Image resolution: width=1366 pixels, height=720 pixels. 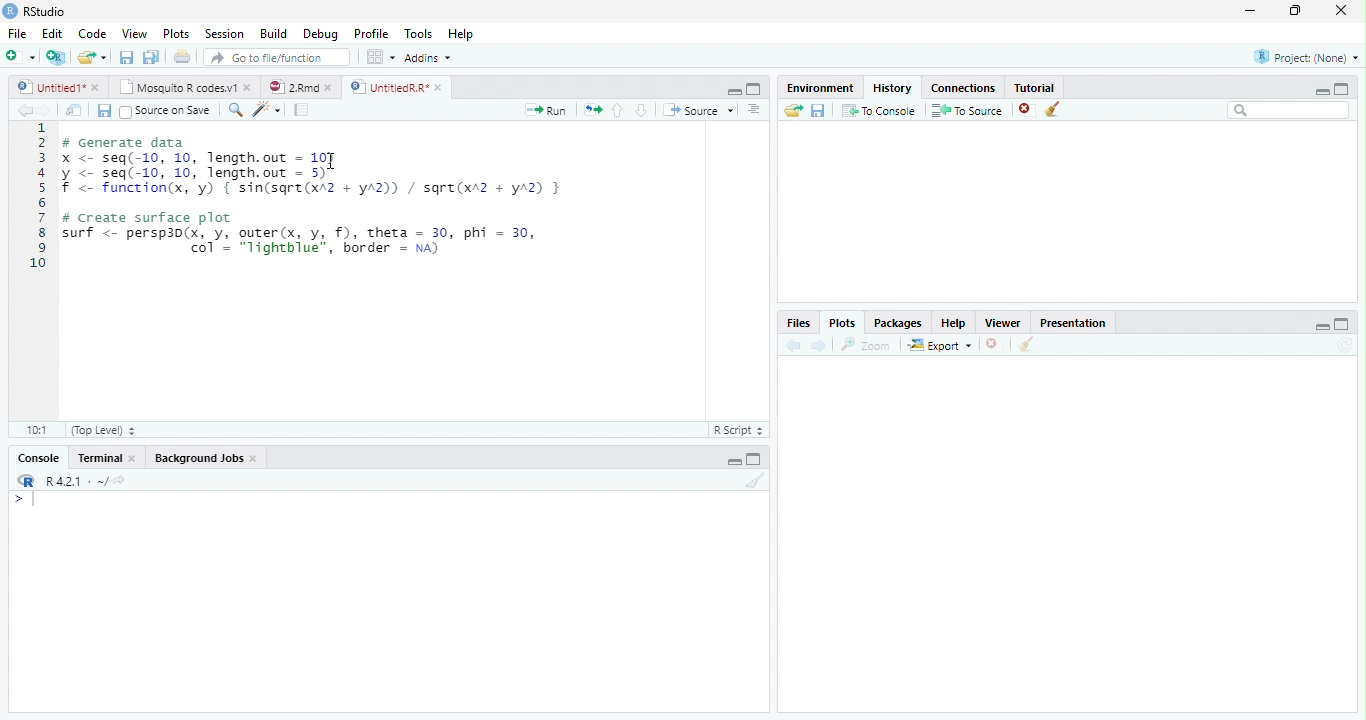 I want to click on UntitledR.R*, so click(x=387, y=87).